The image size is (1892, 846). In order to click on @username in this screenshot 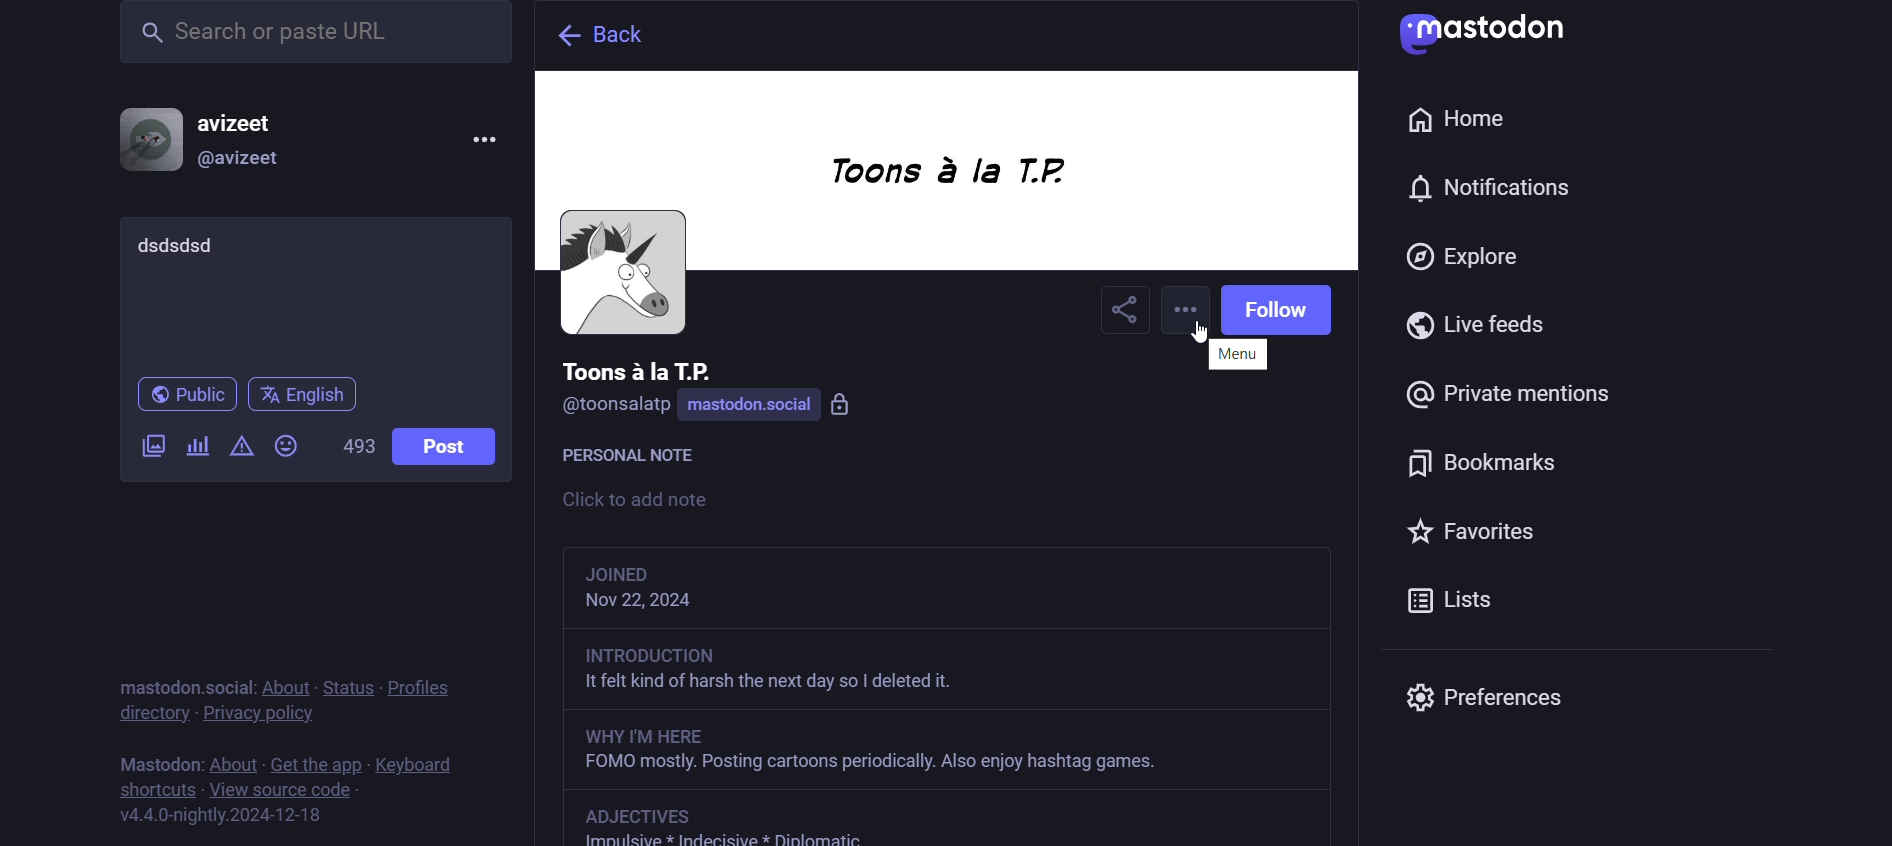, I will do `click(250, 163)`.